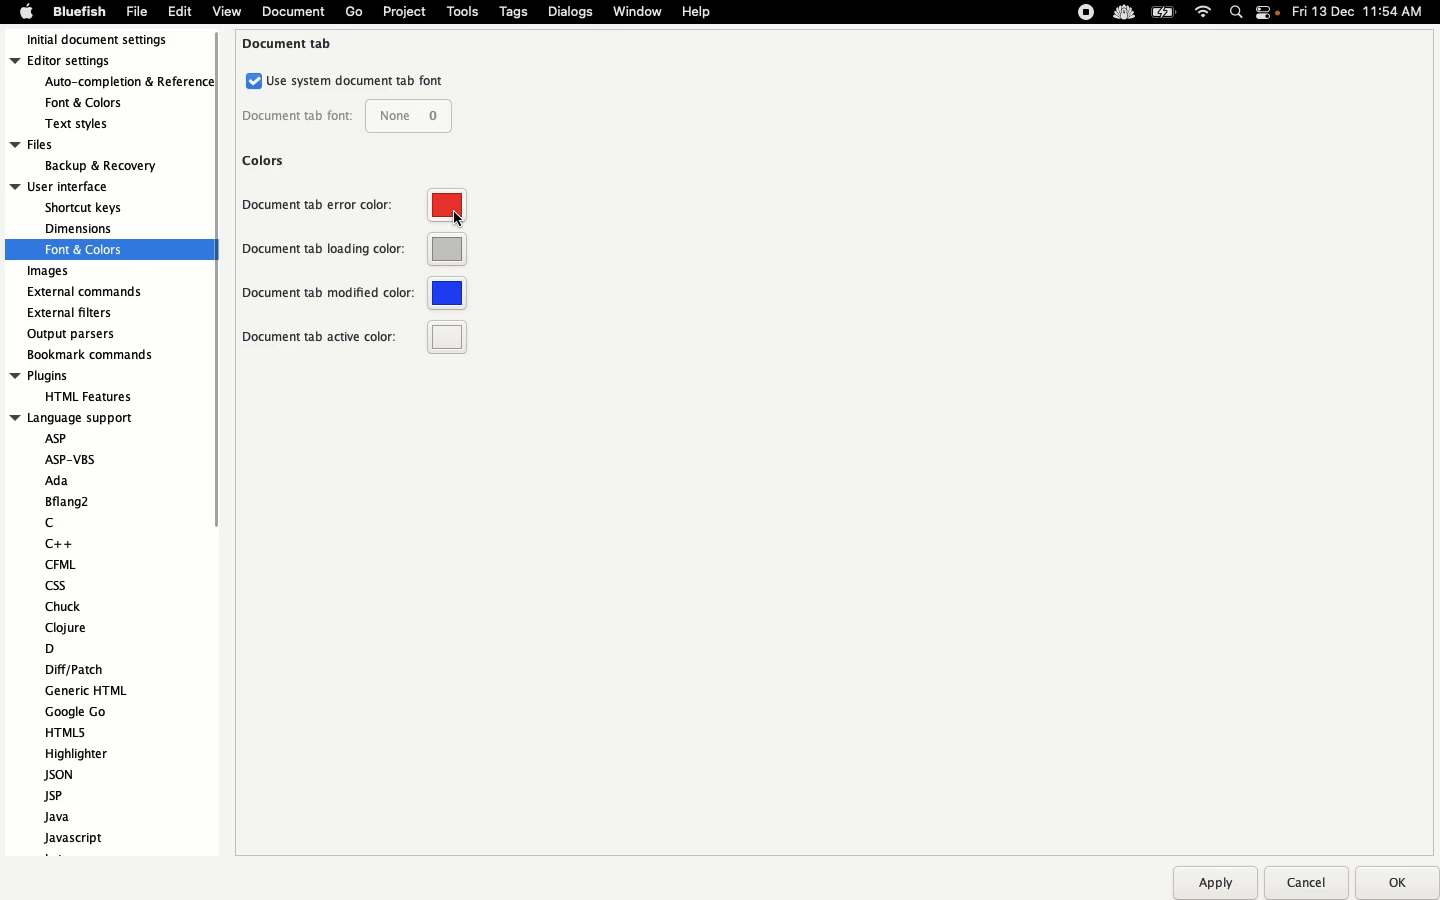 This screenshot has height=900, width=1440. I want to click on Bluefish, so click(76, 12).